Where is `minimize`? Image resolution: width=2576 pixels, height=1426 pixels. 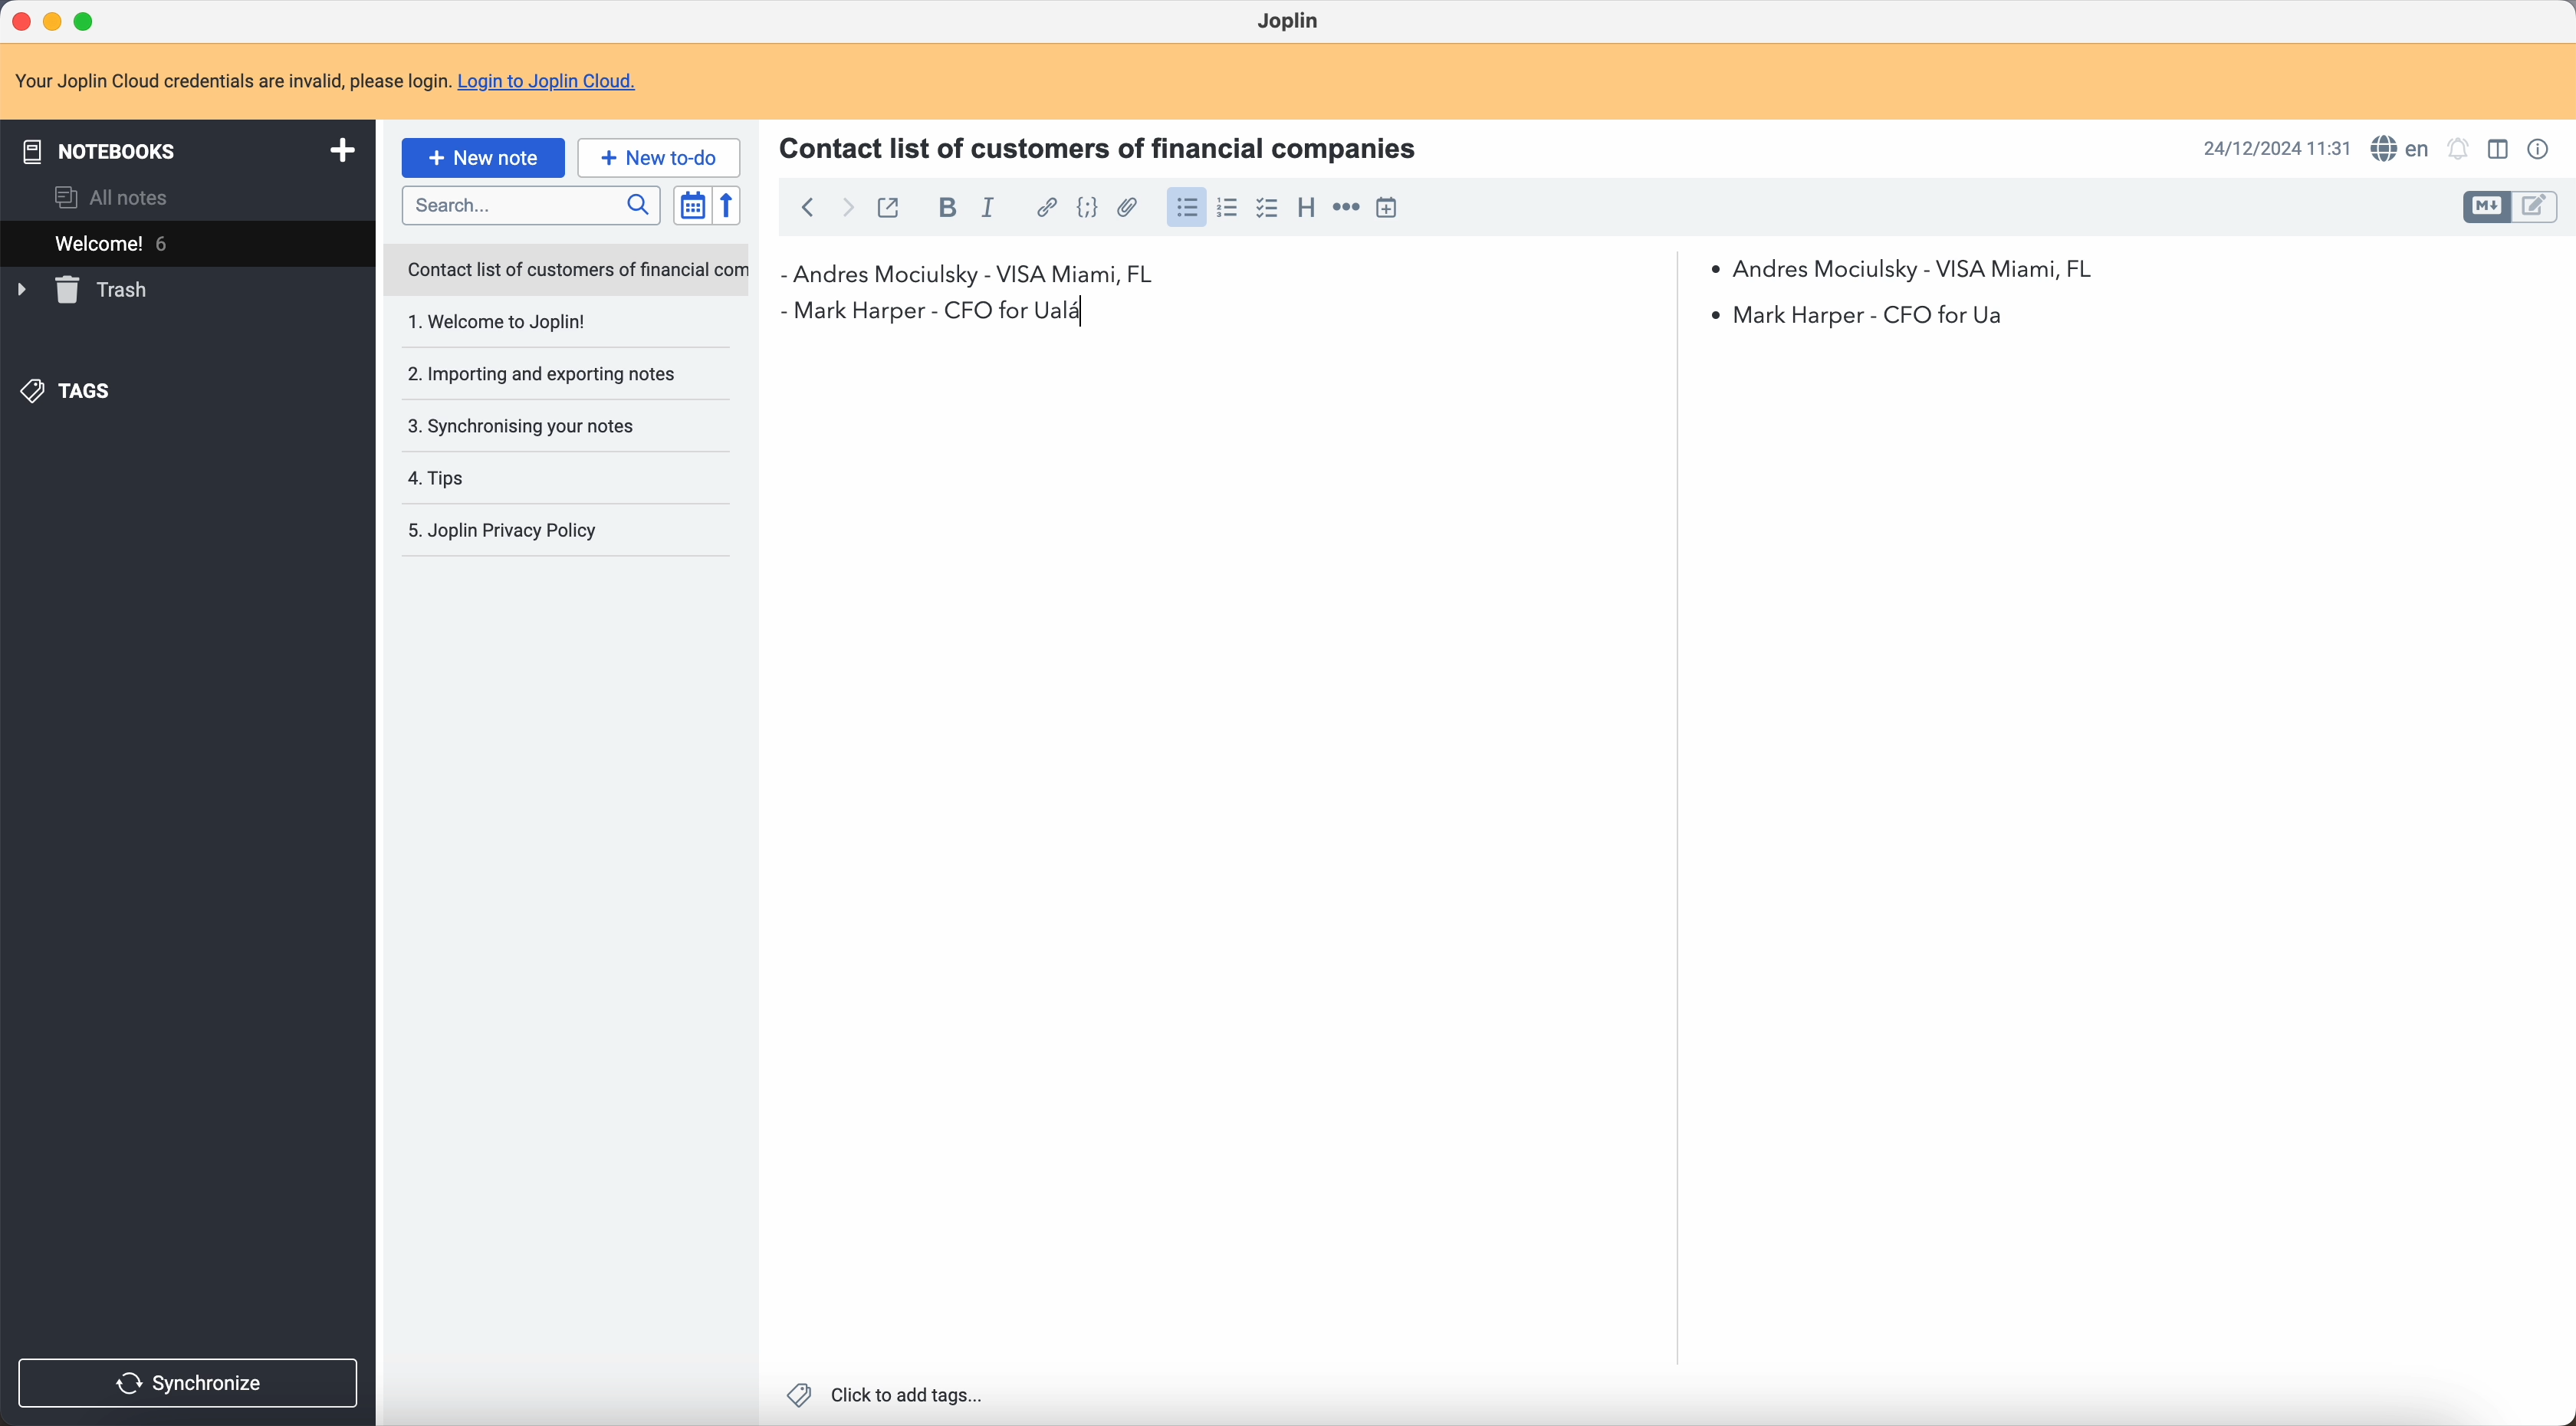
minimize is located at coordinates (53, 20).